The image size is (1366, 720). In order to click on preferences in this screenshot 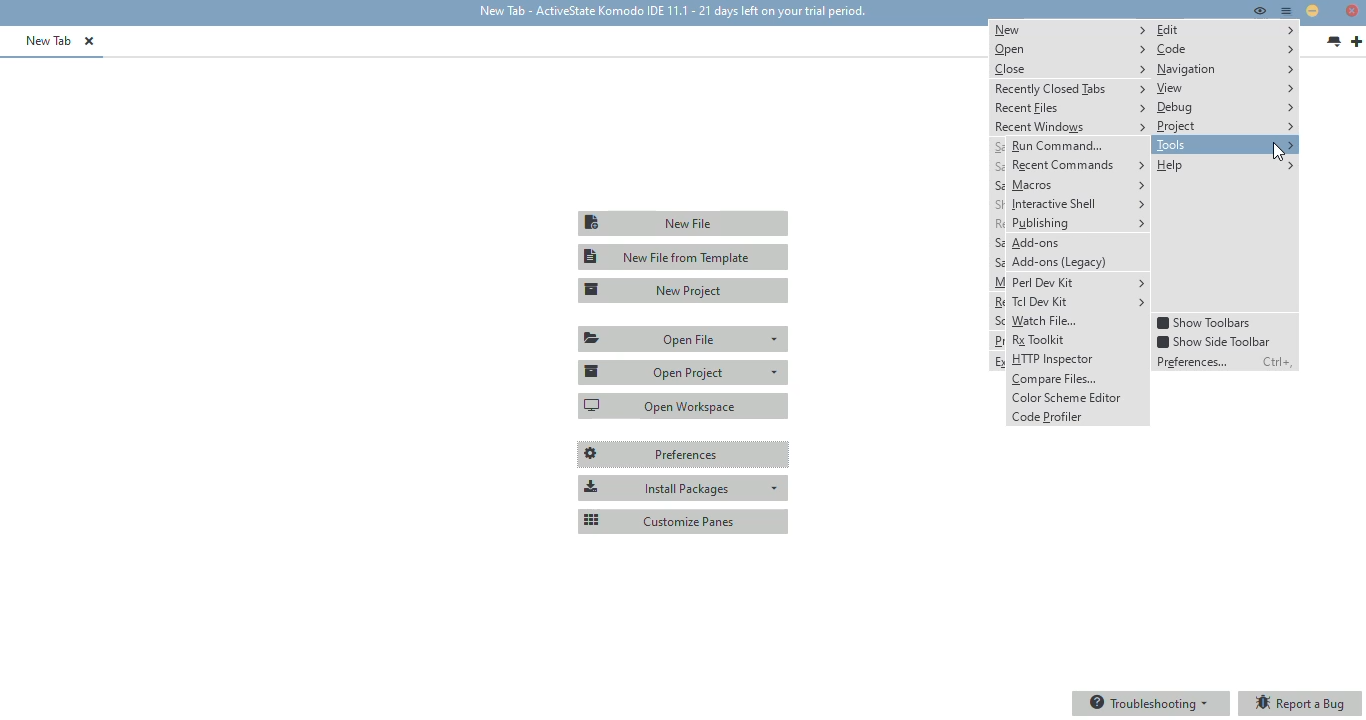, I will do `click(1196, 361)`.